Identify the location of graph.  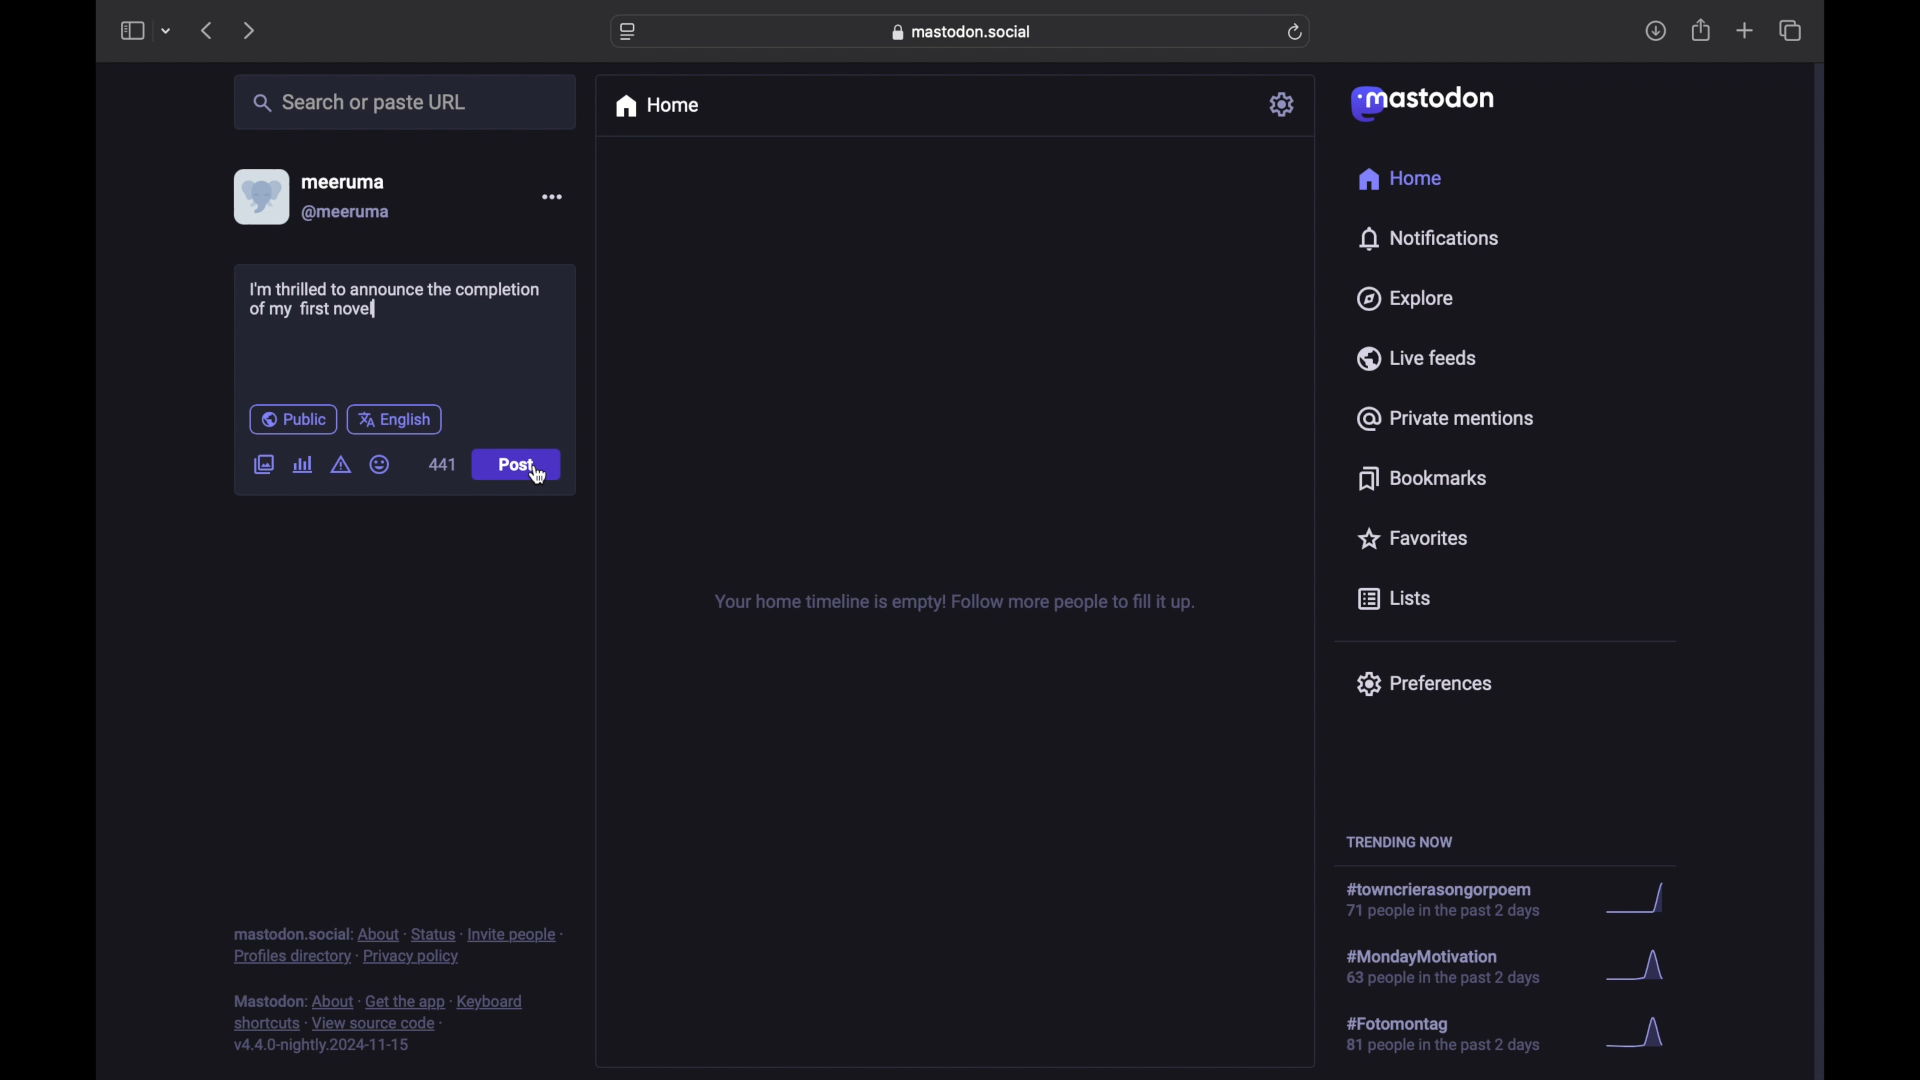
(1643, 899).